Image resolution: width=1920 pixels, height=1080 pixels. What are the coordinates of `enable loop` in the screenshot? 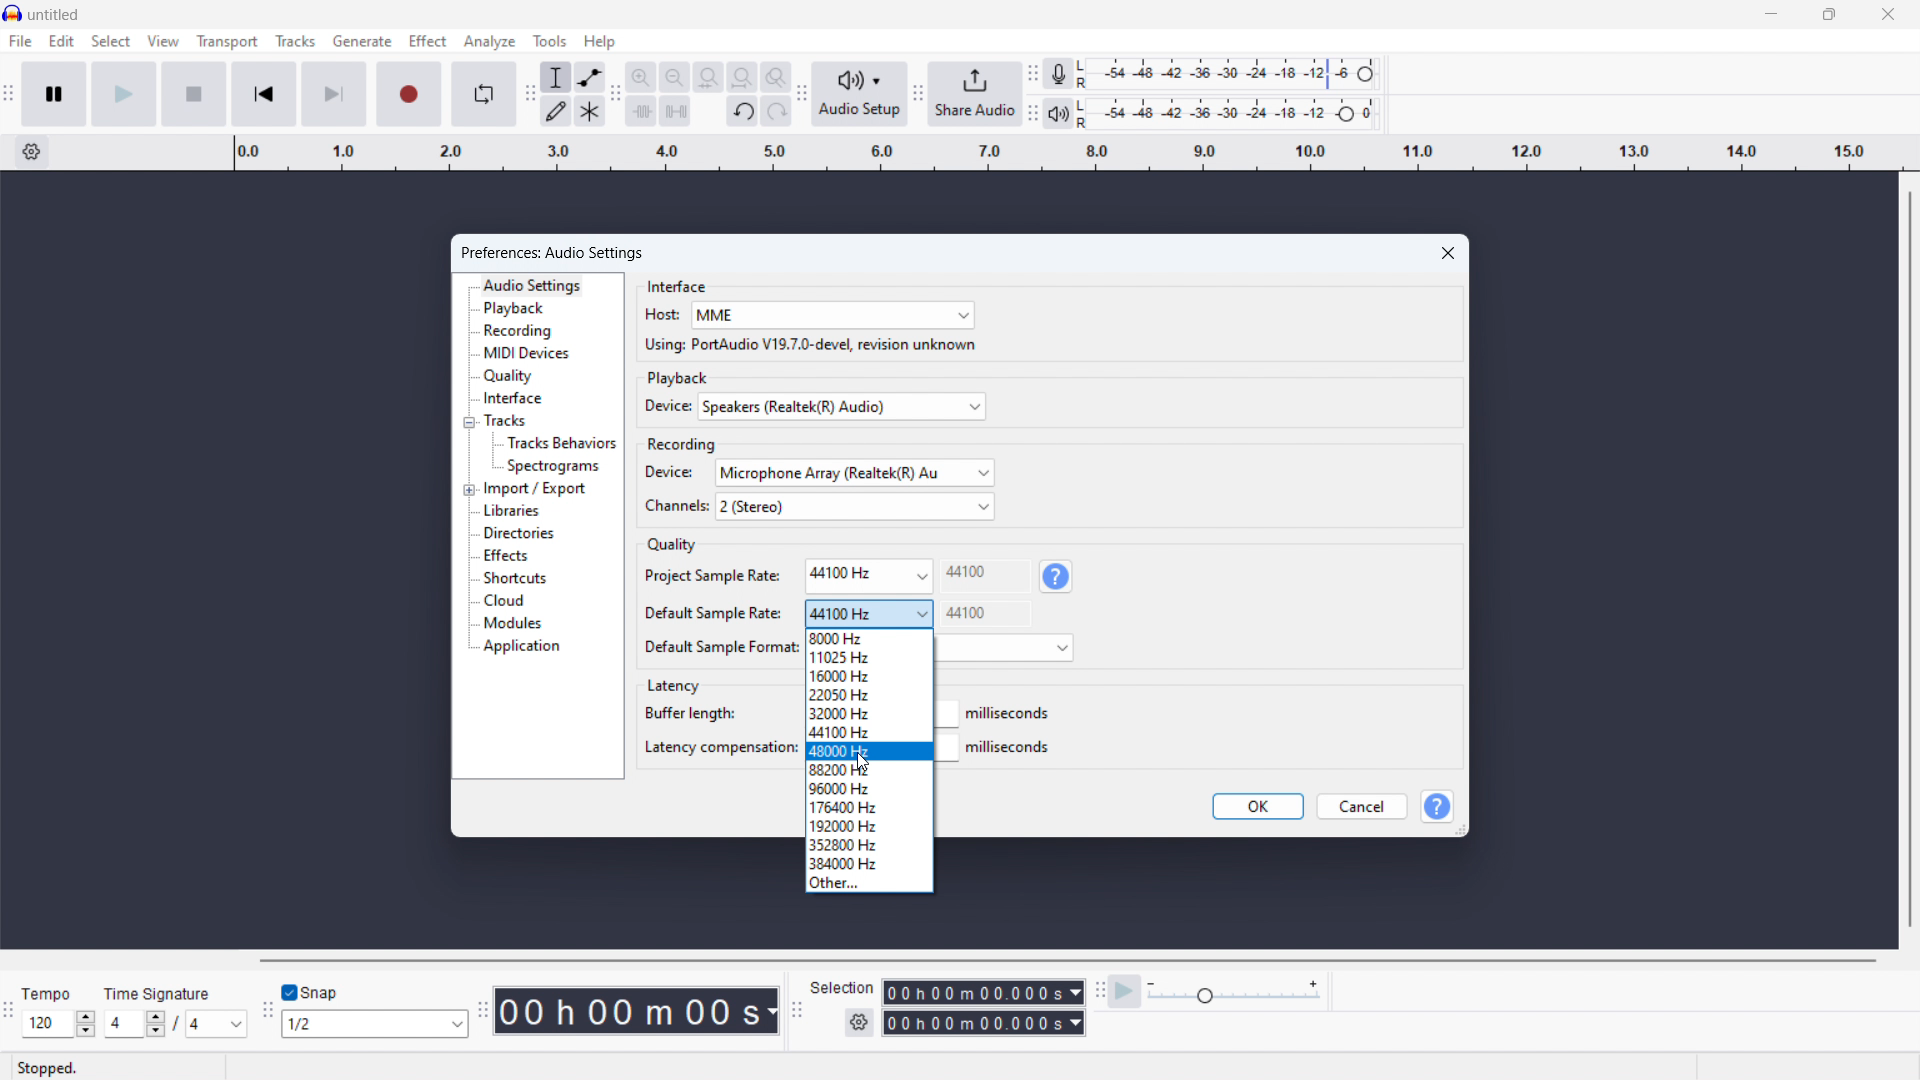 It's located at (485, 93).